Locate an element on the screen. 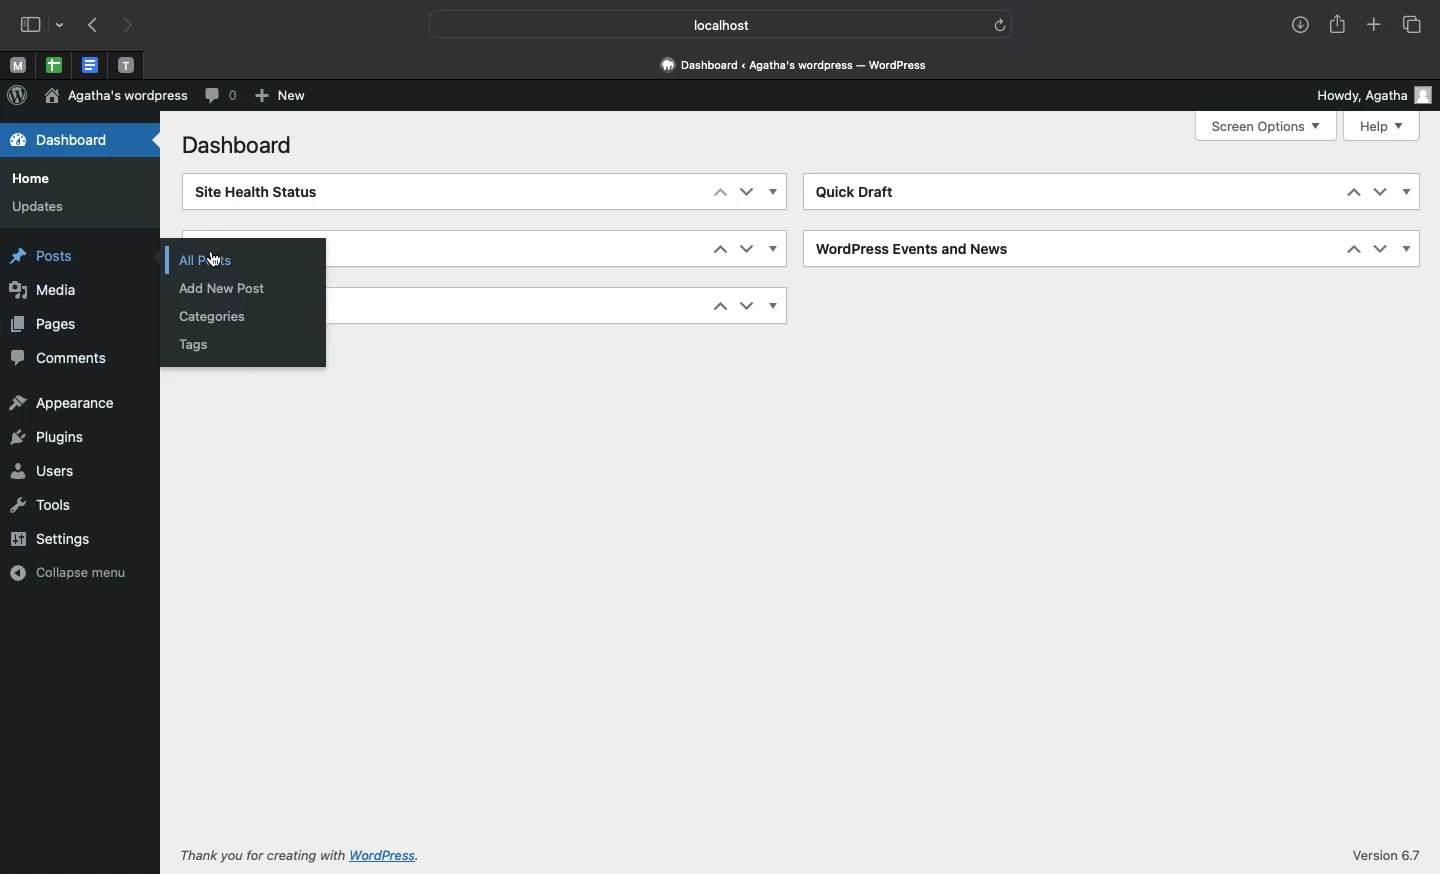 Image resolution: width=1440 pixels, height=874 pixels. Tools is located at coordinates (41, 503).